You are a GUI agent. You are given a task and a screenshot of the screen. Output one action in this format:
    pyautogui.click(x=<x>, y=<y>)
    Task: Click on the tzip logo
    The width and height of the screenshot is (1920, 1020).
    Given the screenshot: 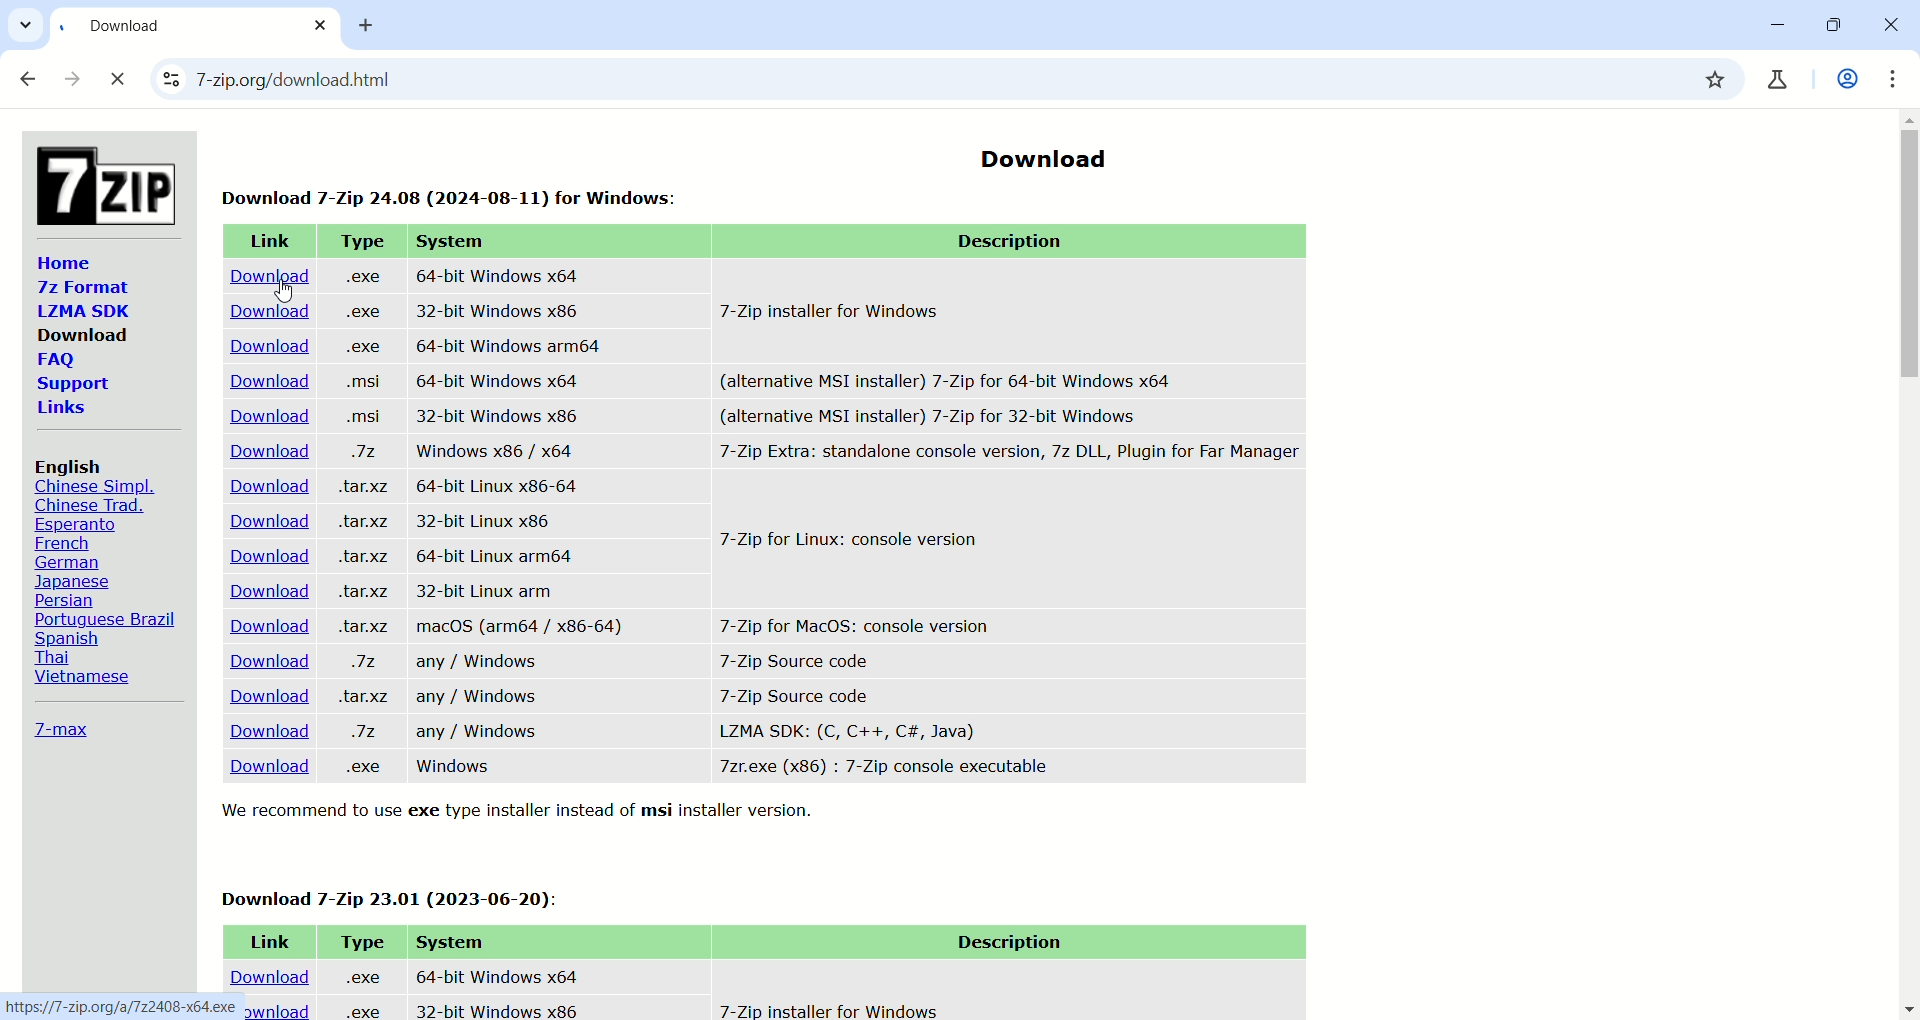 What is the action you would take?
    pyautogui.click(x=102, y=180)
    